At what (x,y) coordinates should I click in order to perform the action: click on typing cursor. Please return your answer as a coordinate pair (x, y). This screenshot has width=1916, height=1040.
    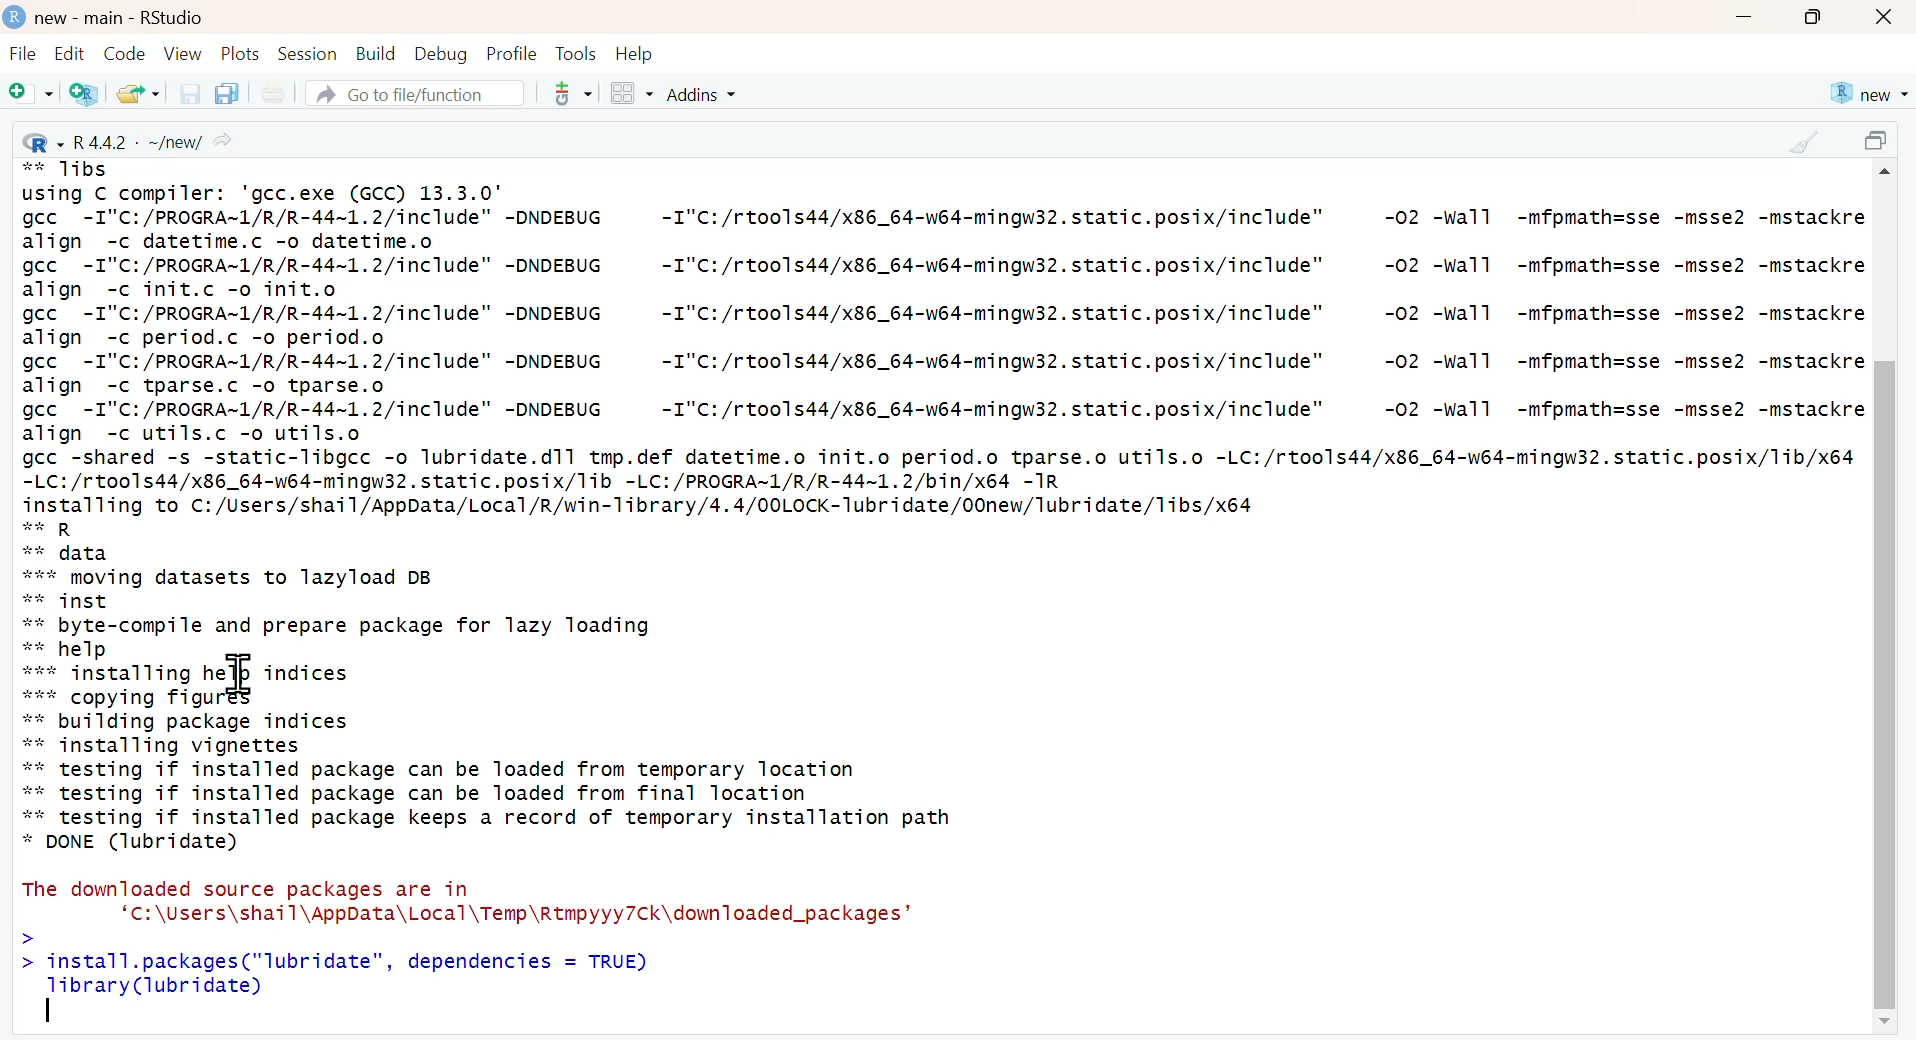
    Looking at the image, I should click on (51, 1011).